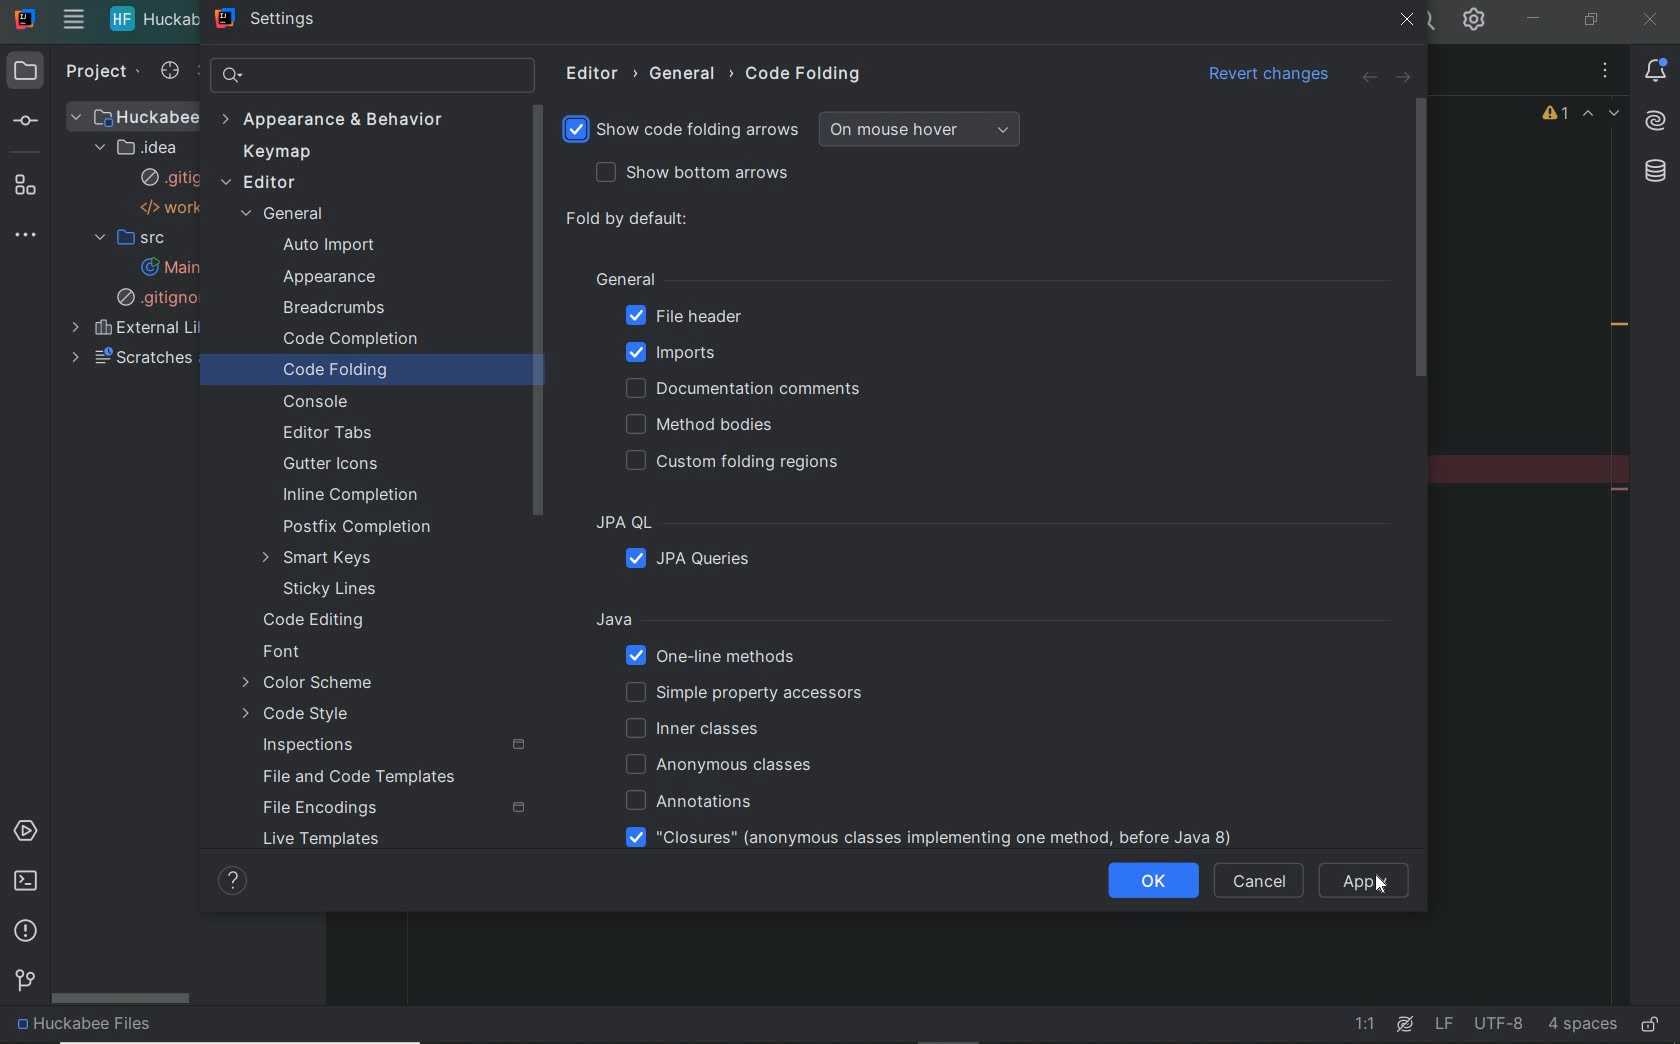  What do you see at coordinates (1498, 1023) in the screenshot?
I see `file encoding` at bounding box center [1498, 1023].